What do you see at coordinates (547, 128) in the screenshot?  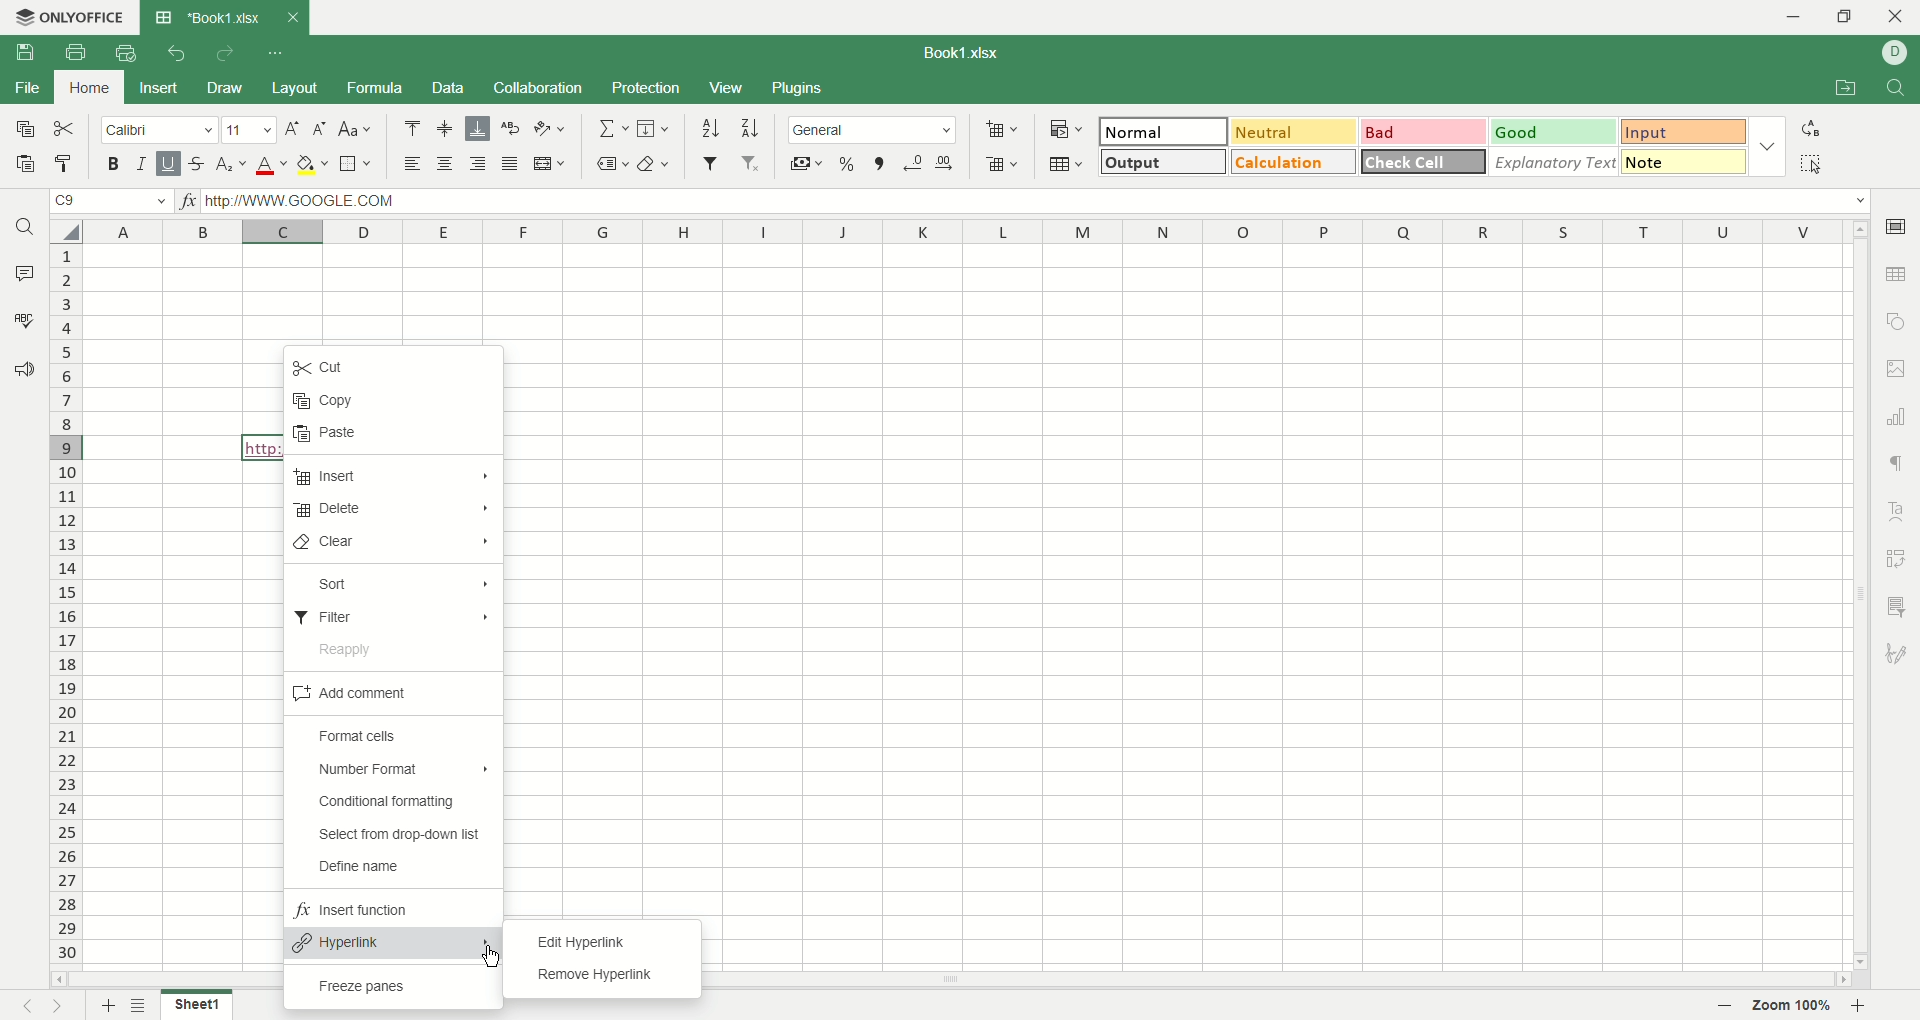 I see `orientation` at bounding box center [547, 128].